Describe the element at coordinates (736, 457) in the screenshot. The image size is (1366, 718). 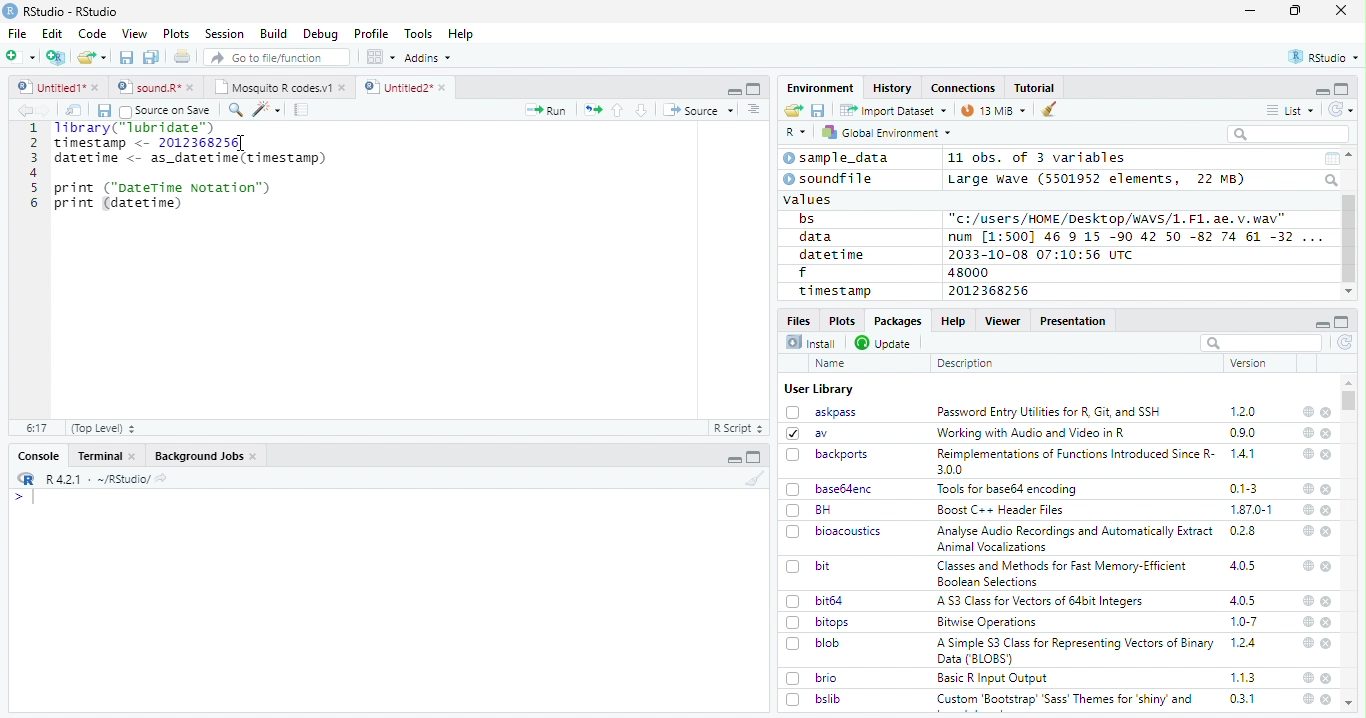
I see `minimize` at that location.